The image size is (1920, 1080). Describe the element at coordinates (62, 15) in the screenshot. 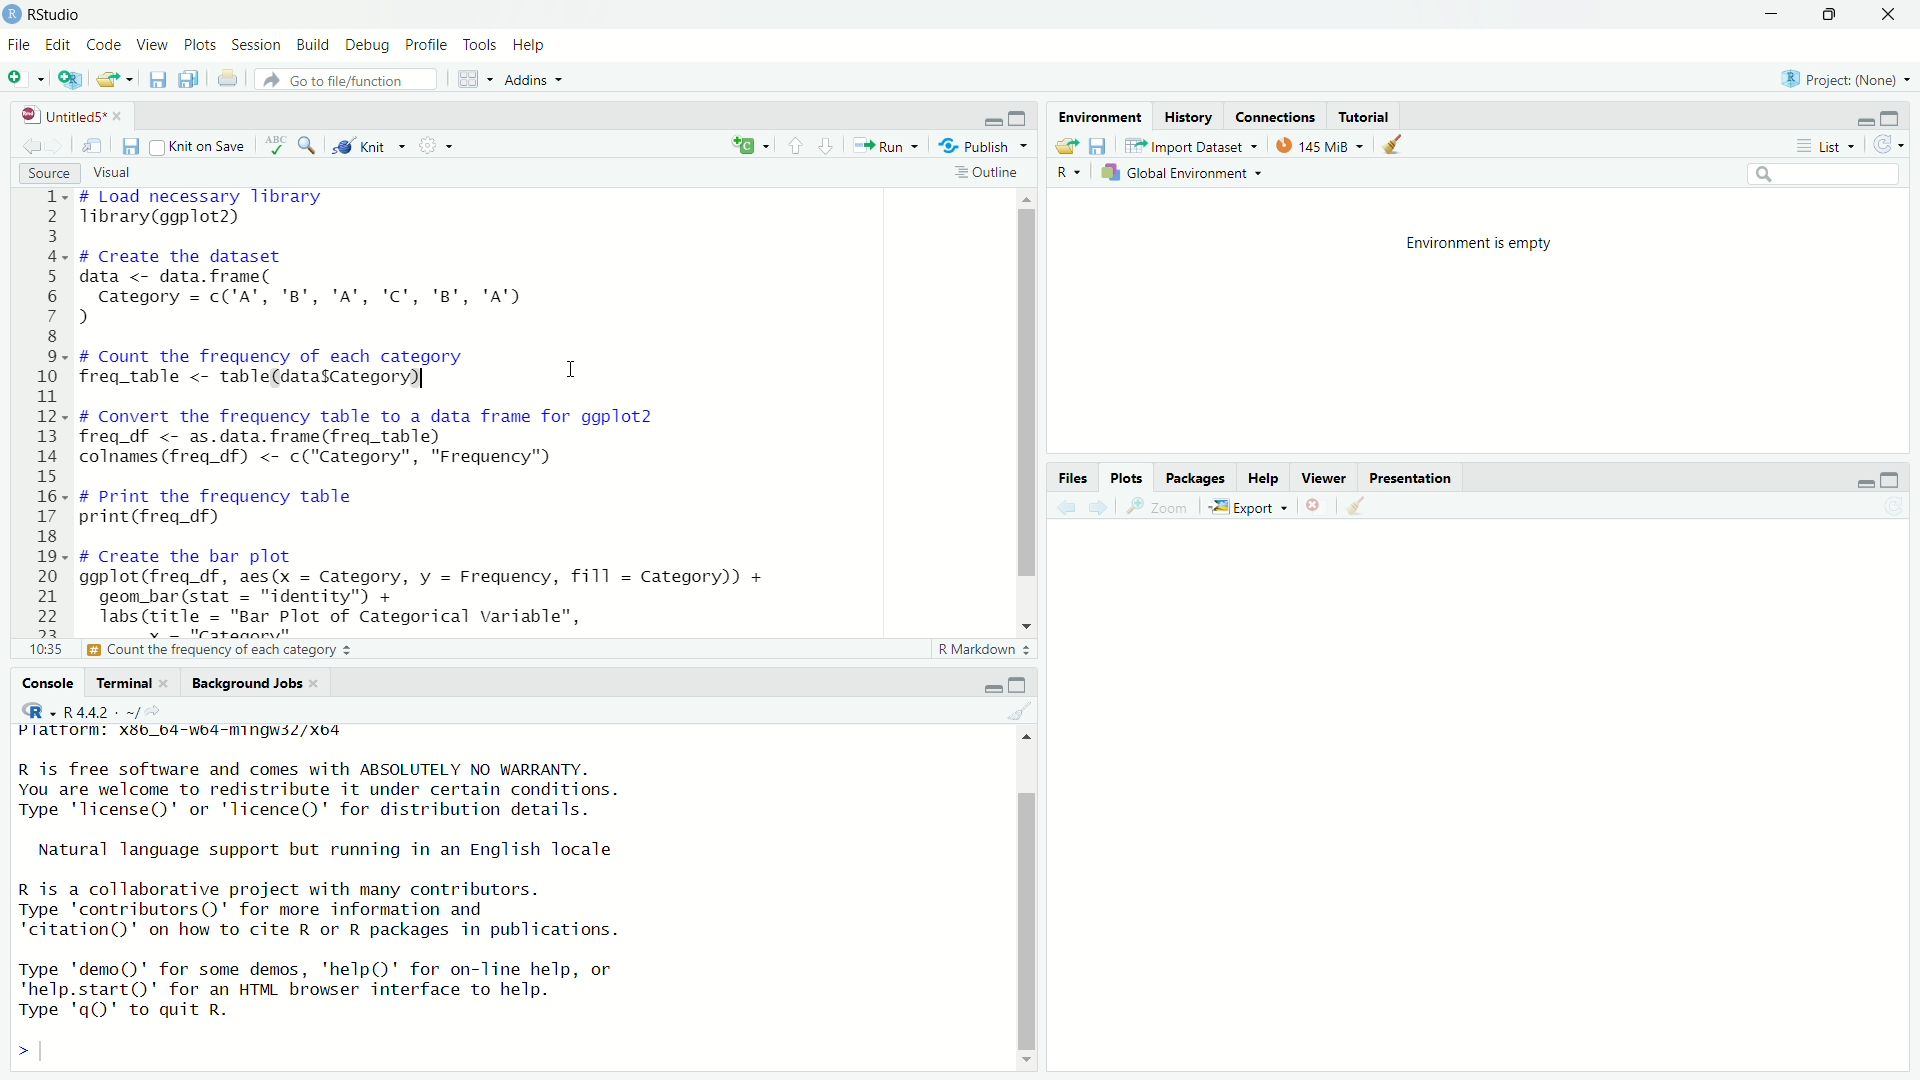

I see `RStudio` at that location.